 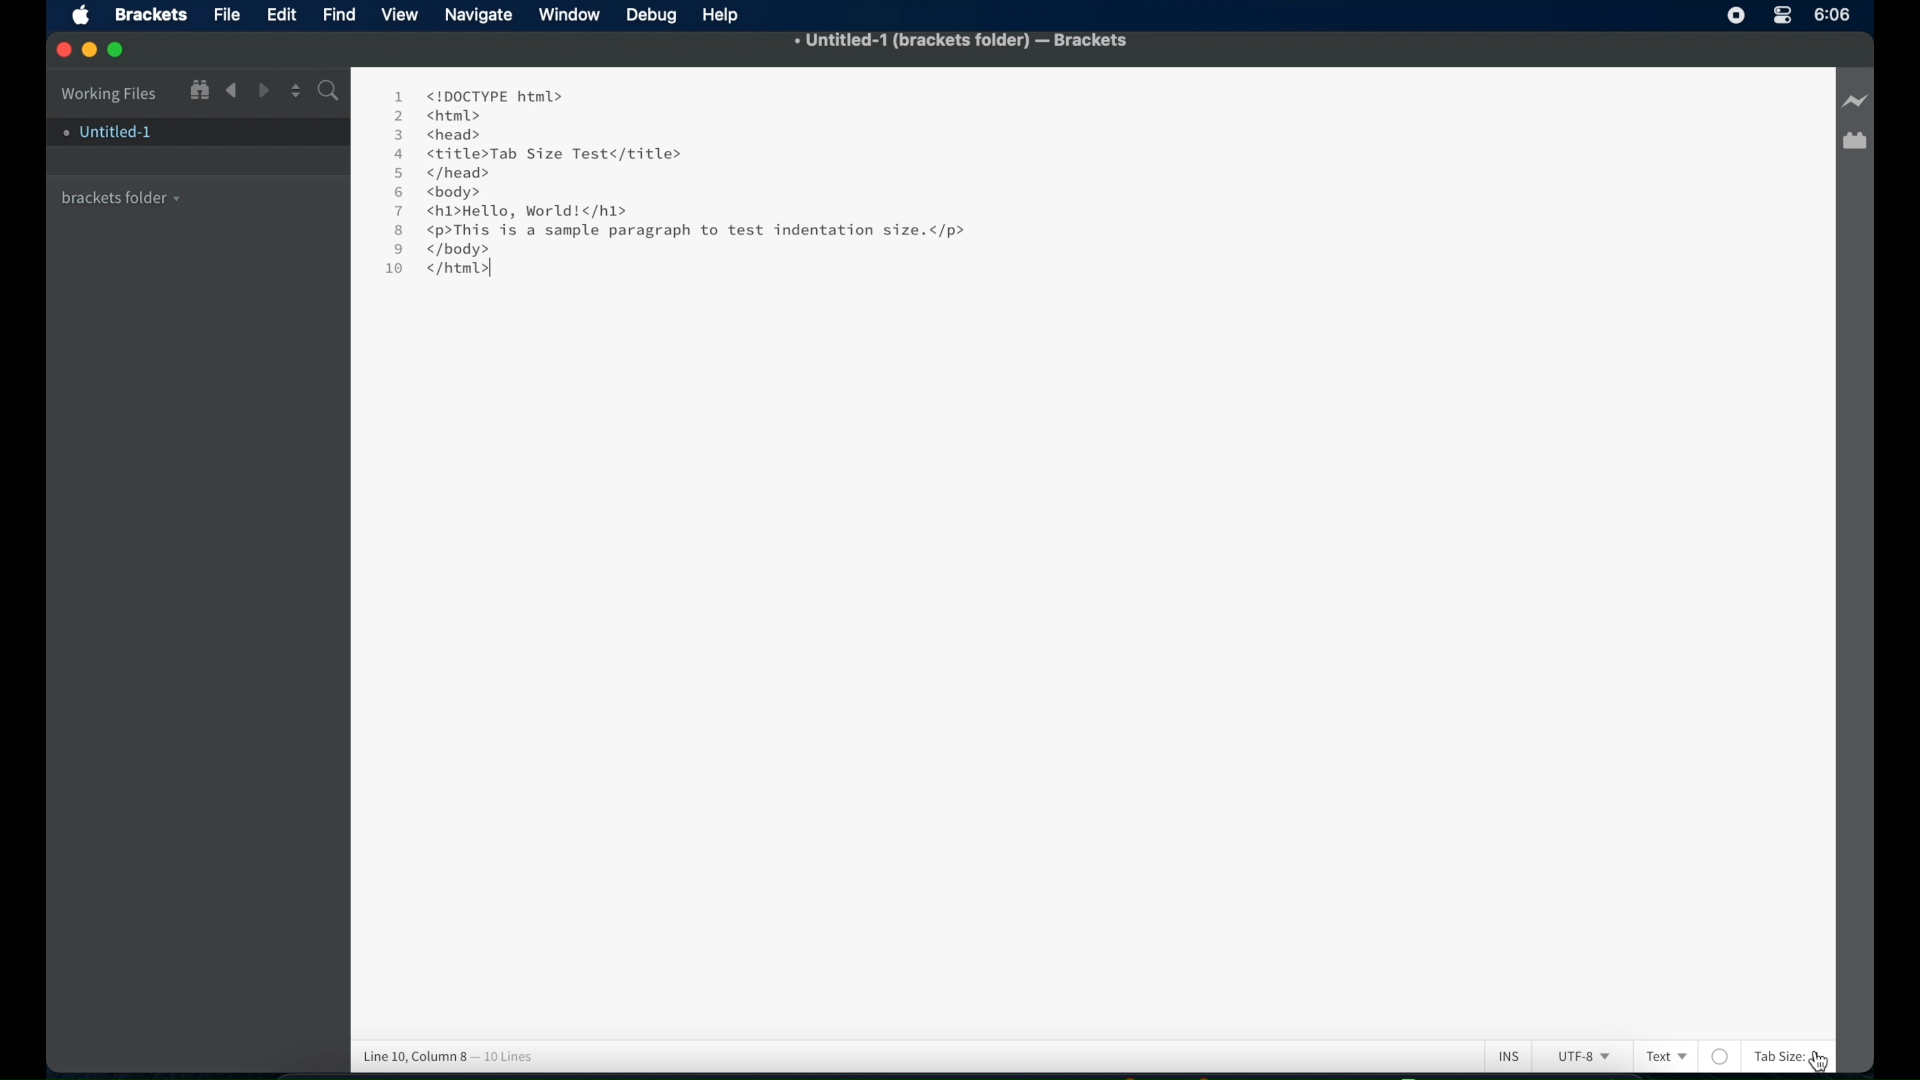 What do you see at coordinates (1833, 14) in the screenshot?
I see `6:06` at bounding box center [1833, 14].